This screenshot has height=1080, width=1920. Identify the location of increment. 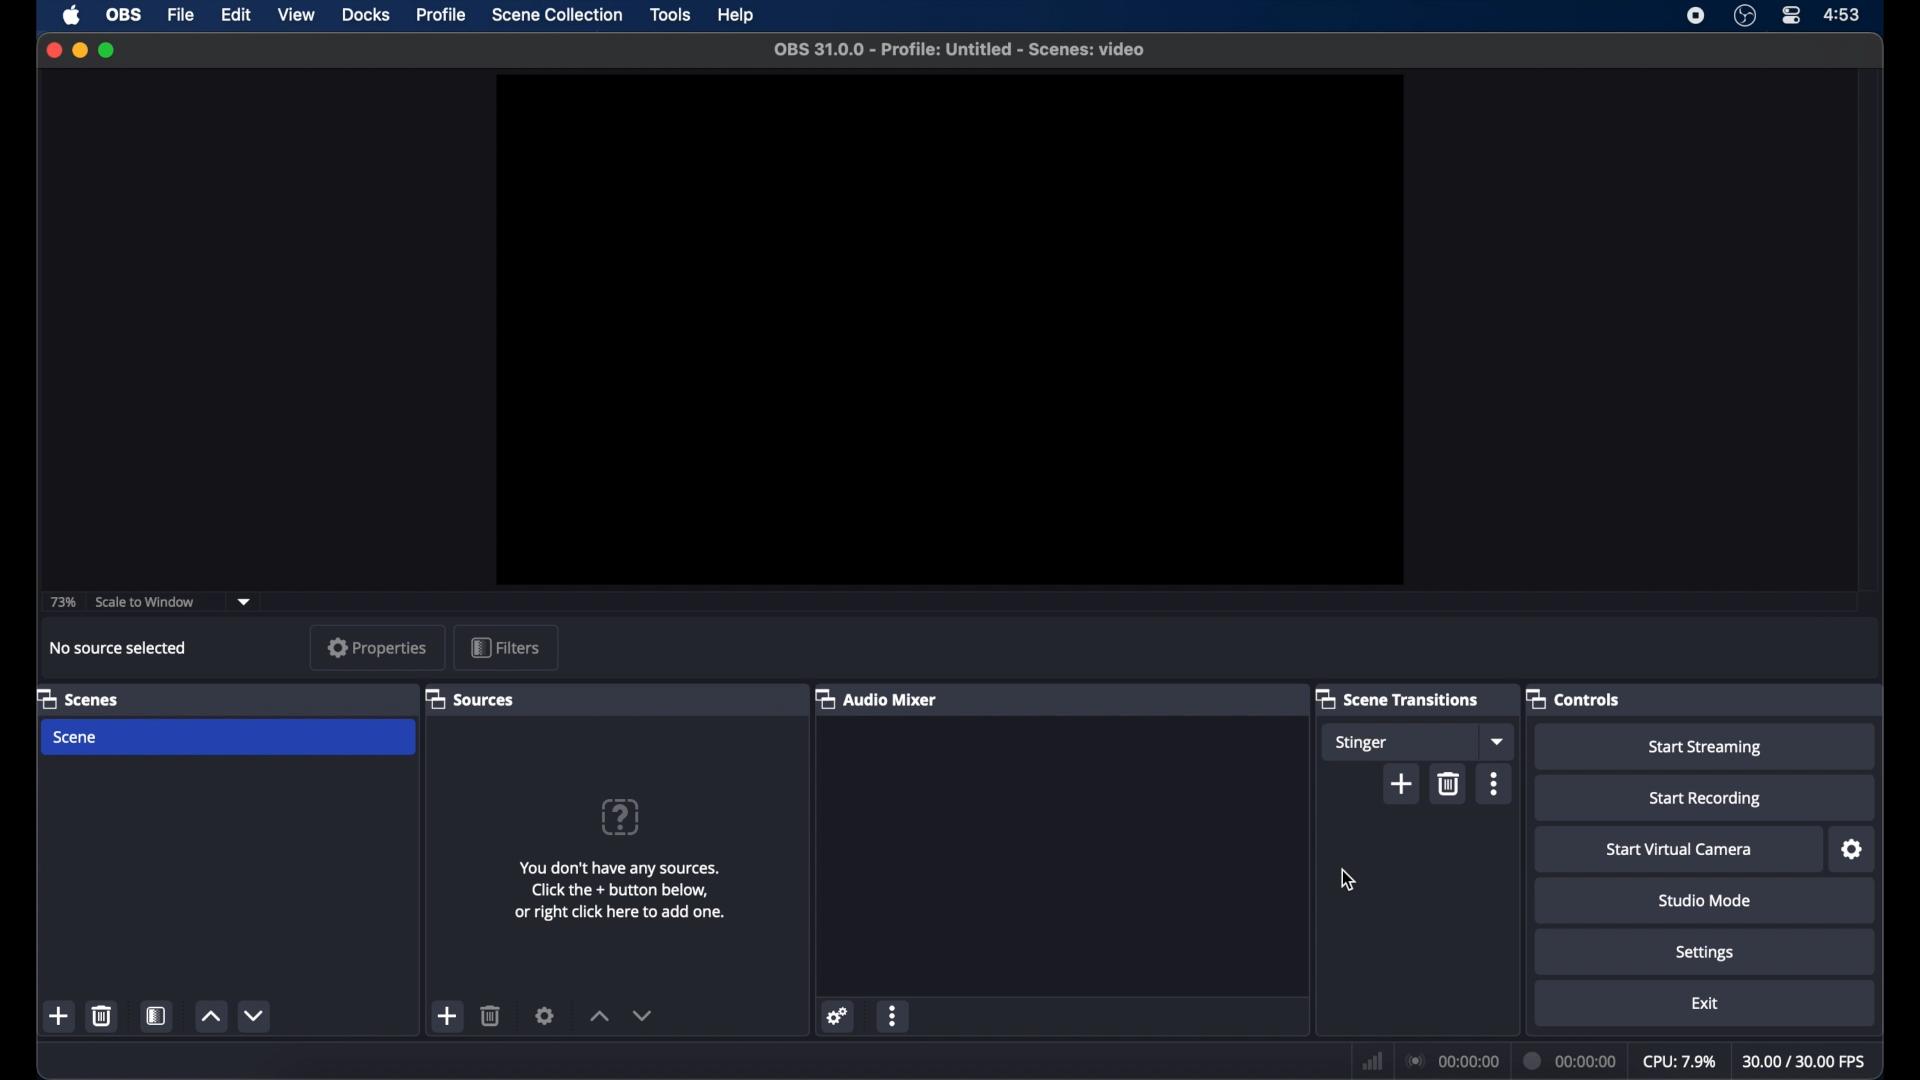
(210, 1018).